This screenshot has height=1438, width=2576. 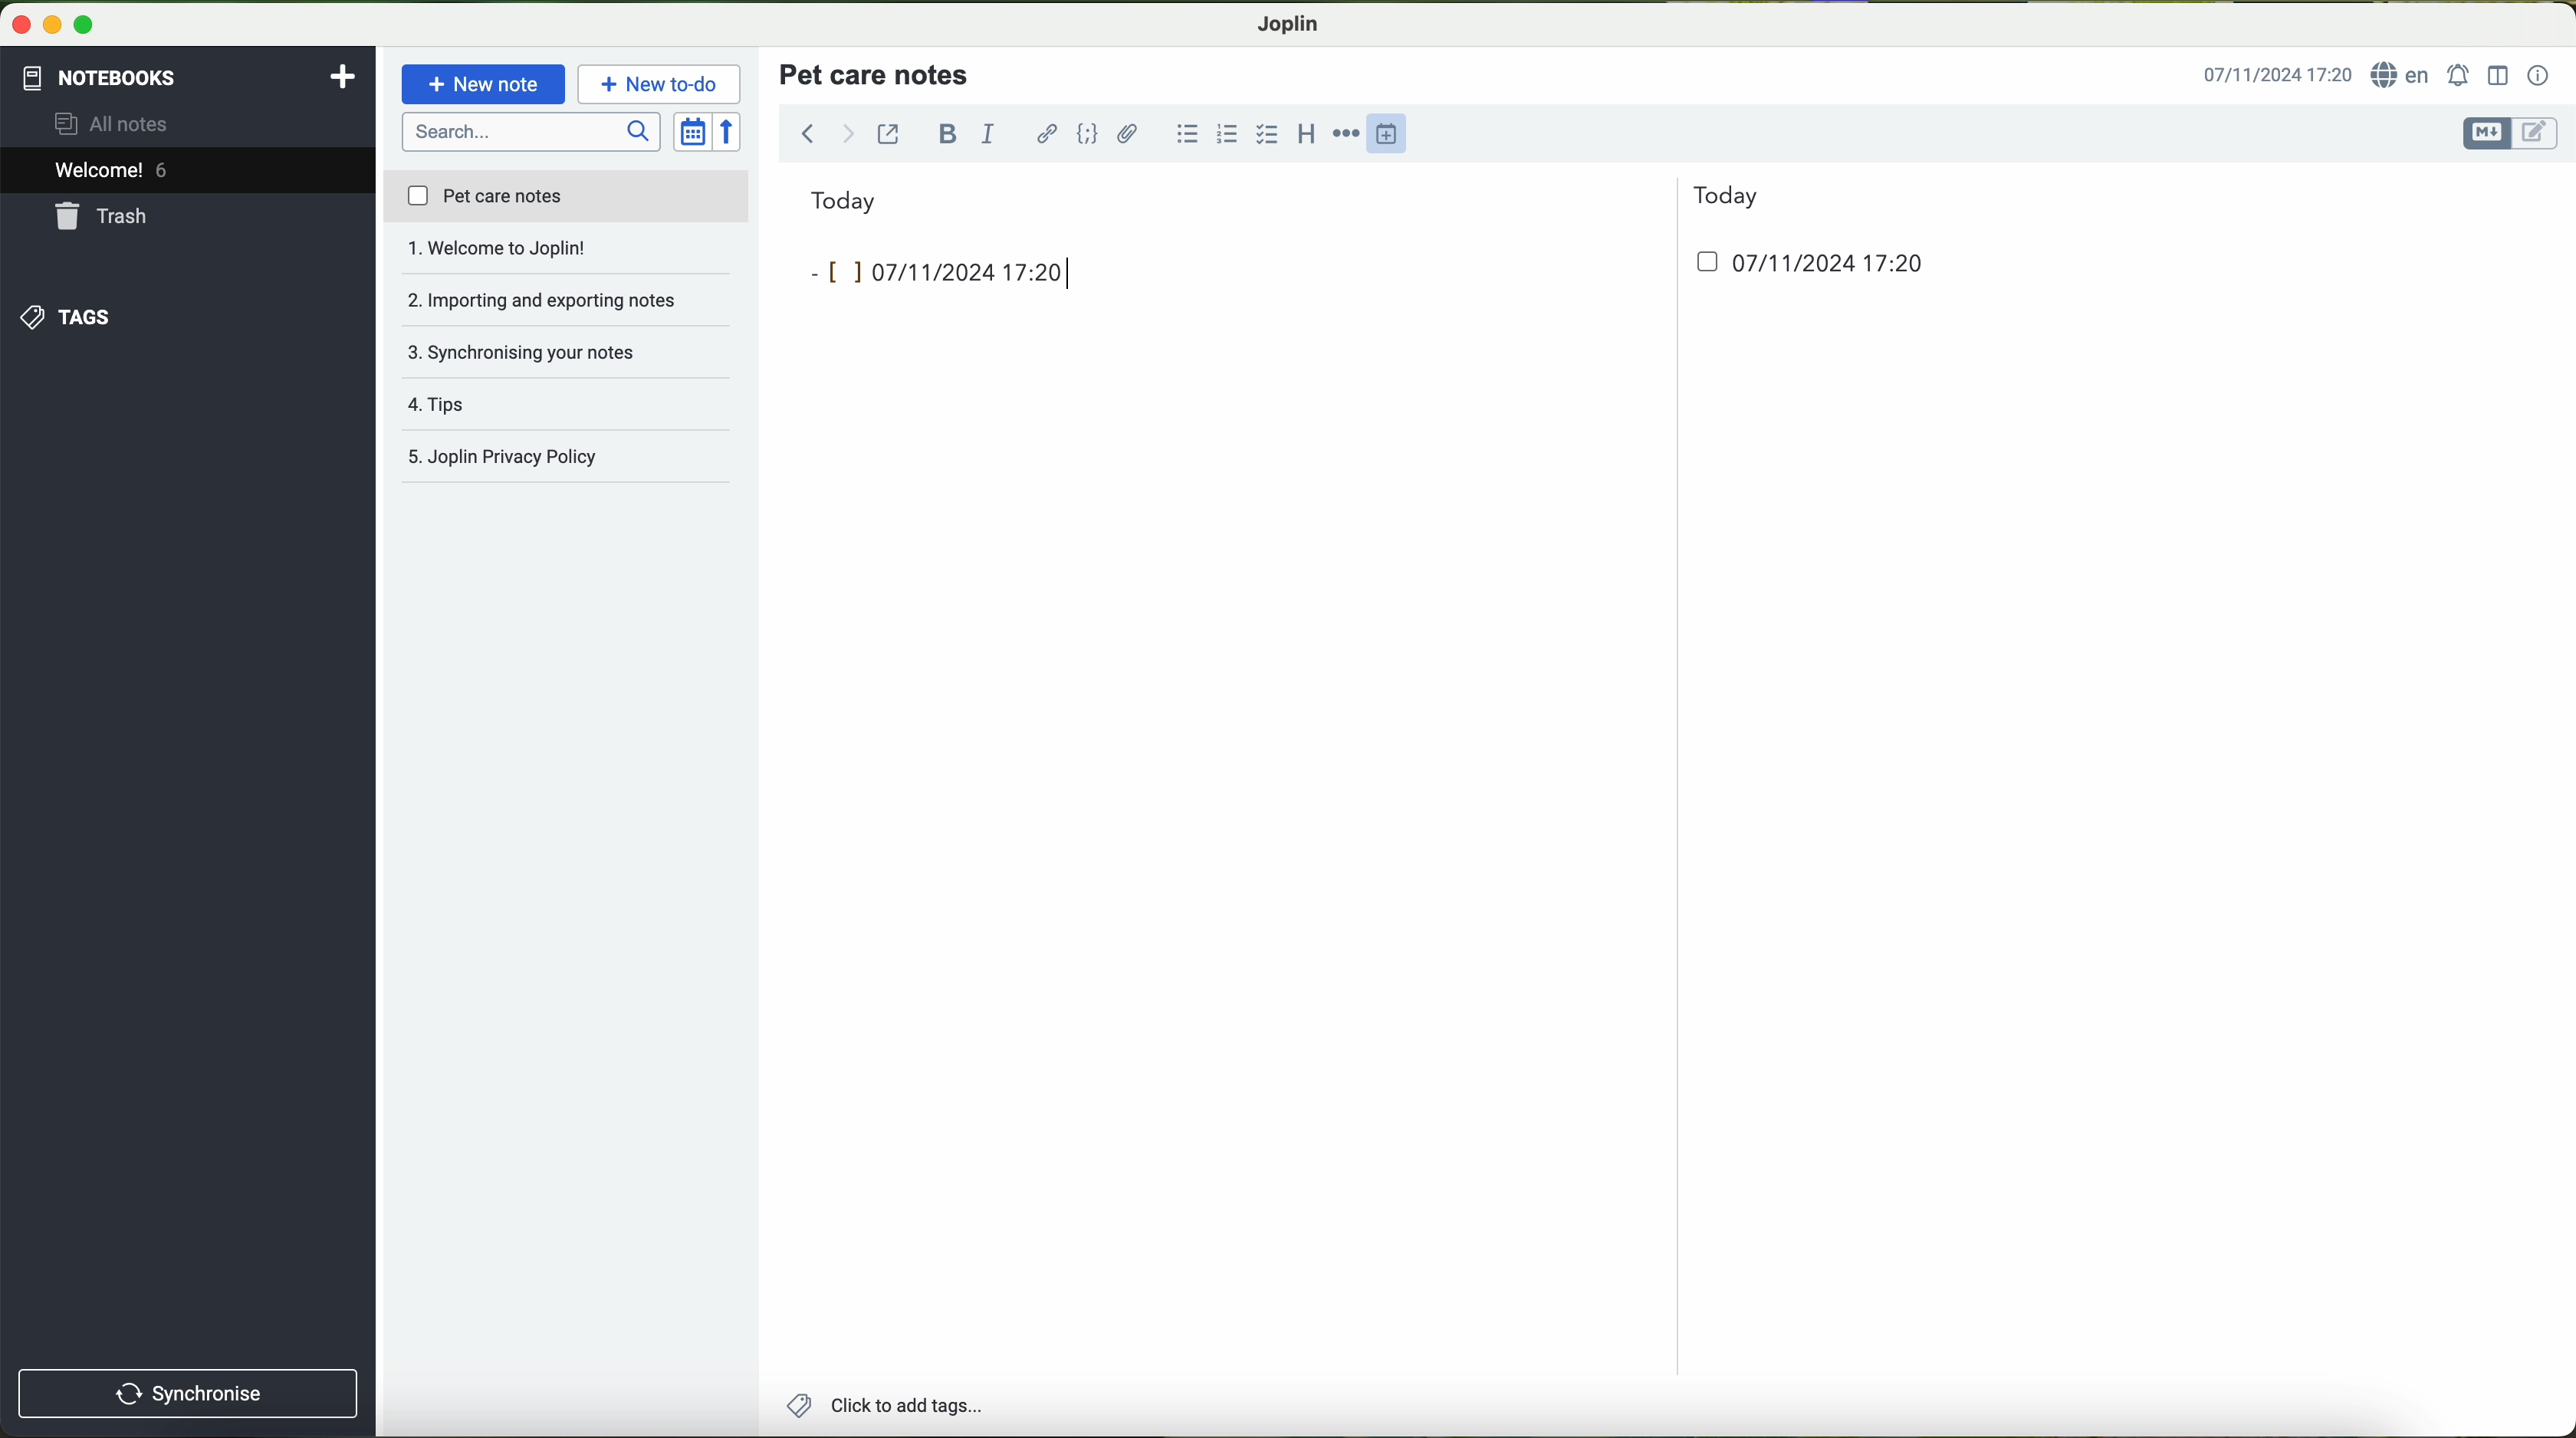 I want to click on title pet care notes, so click(x=877, y=73).